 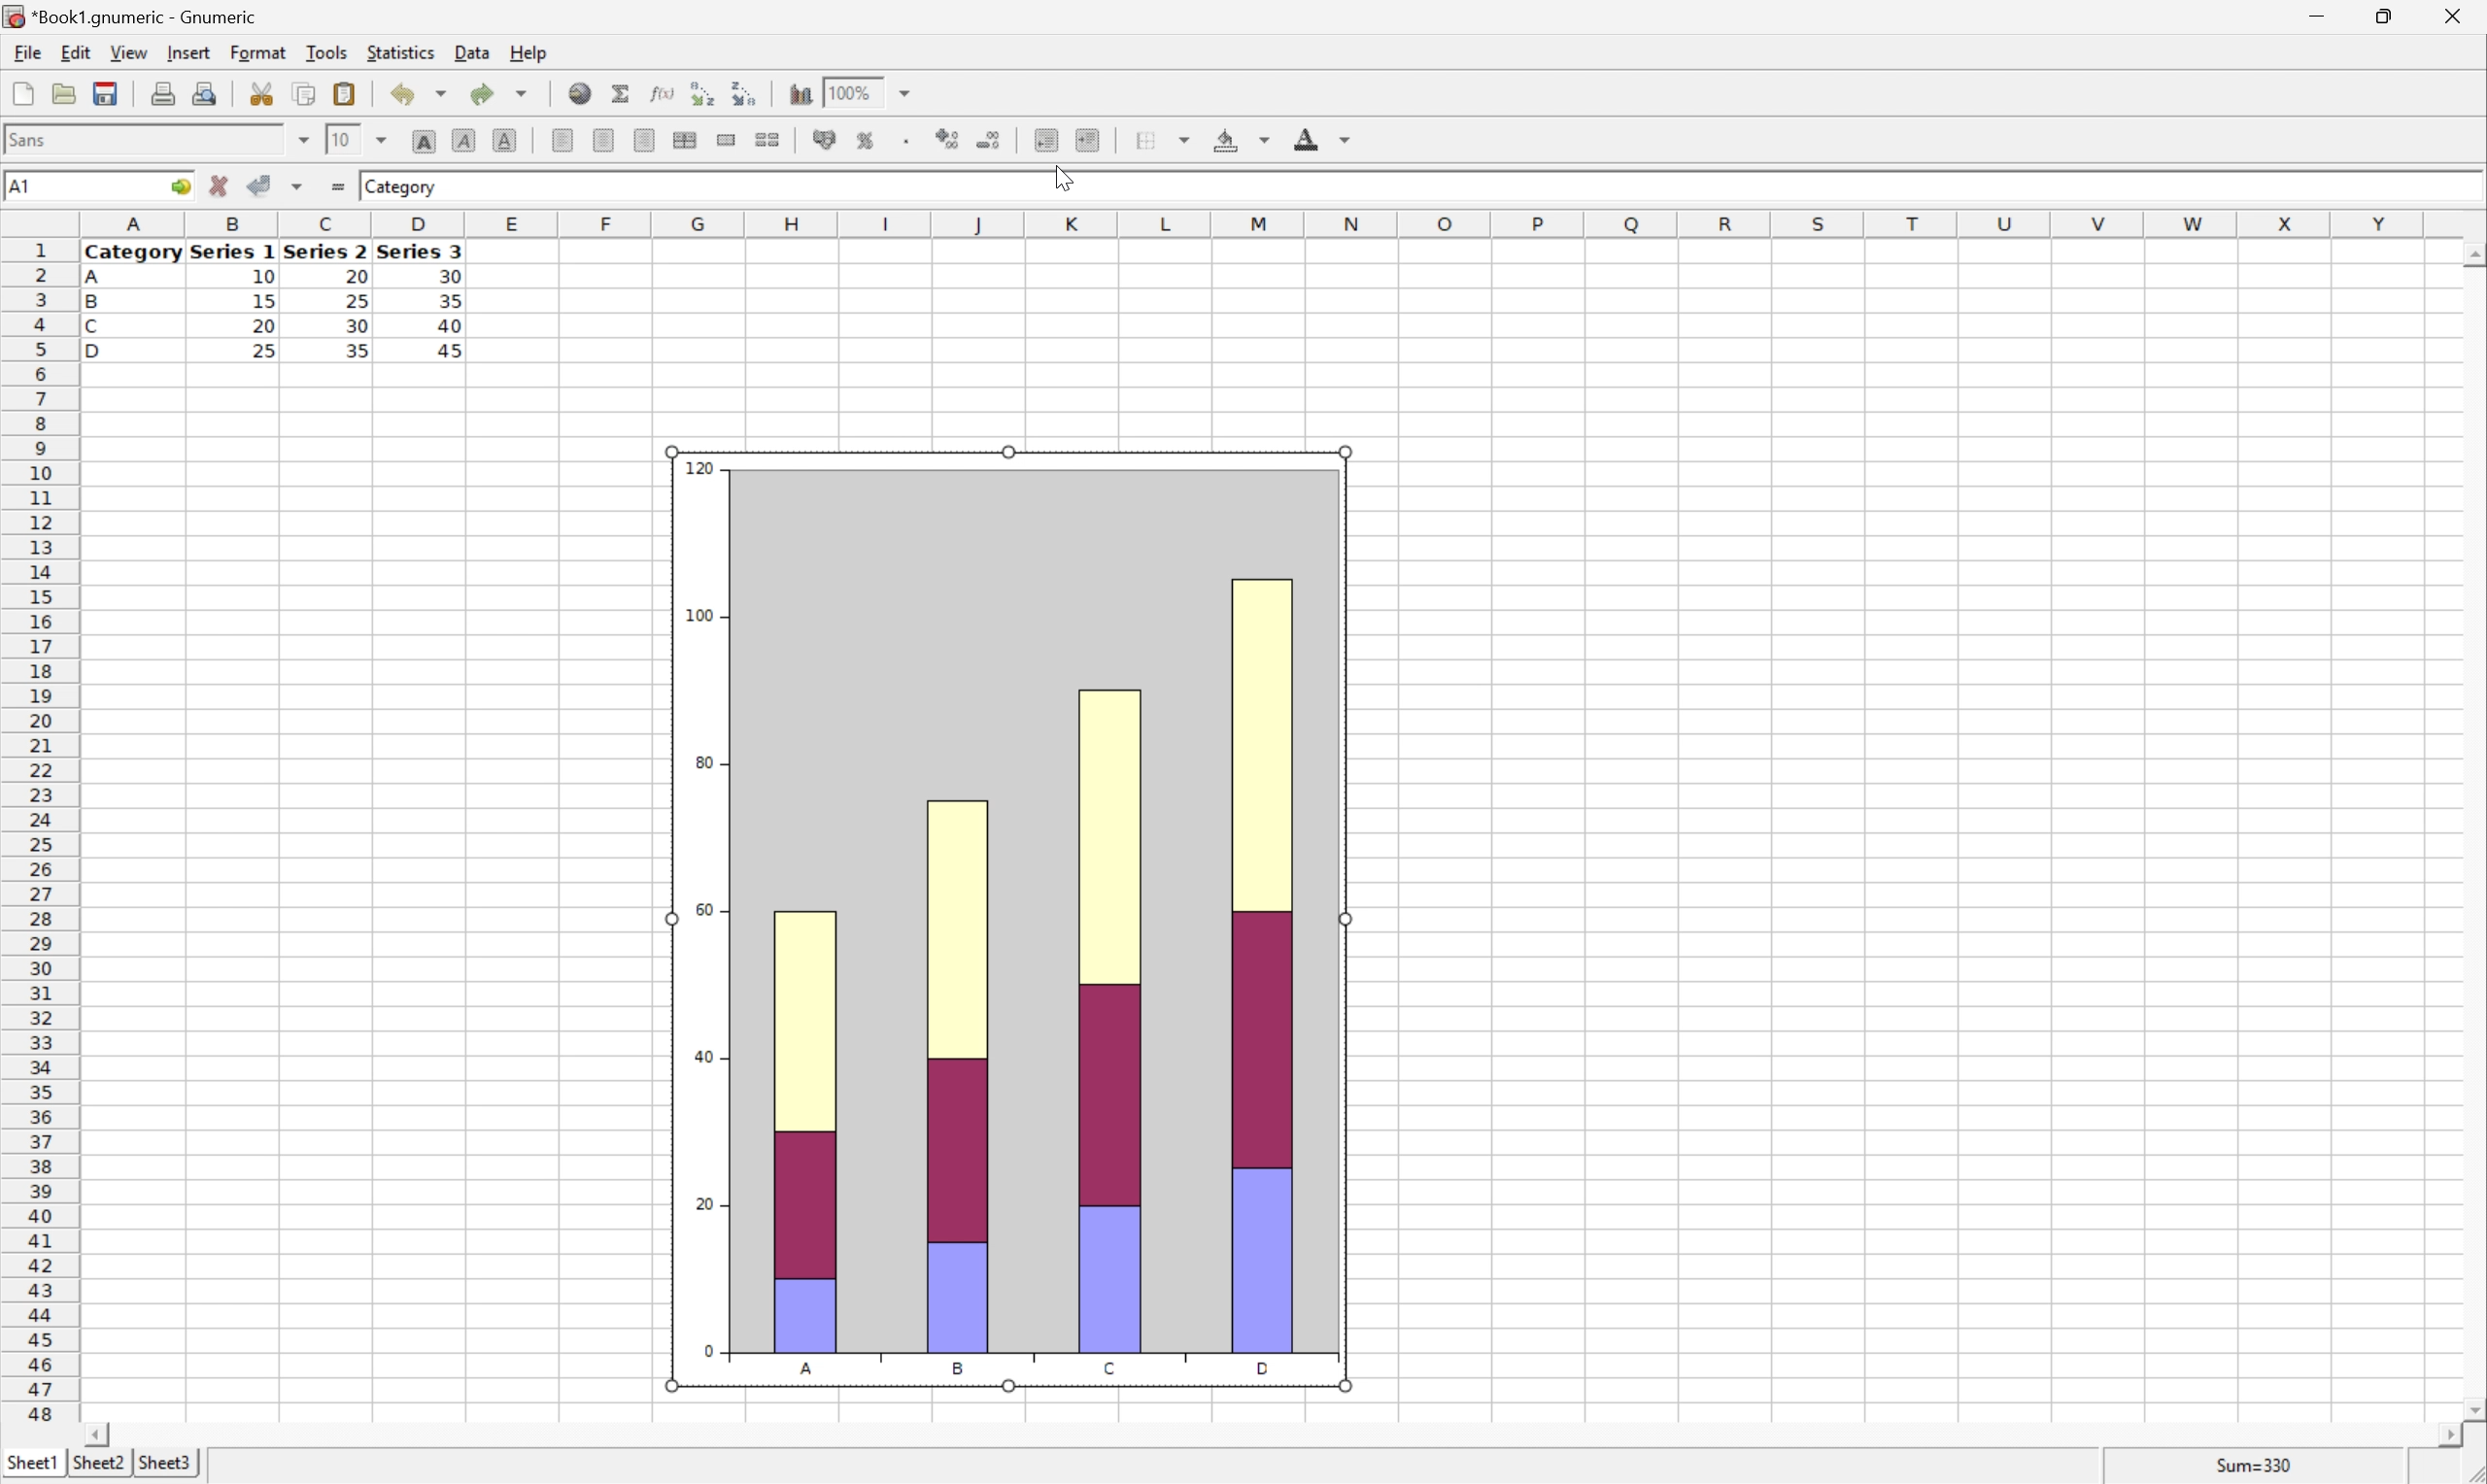 I want to click on A, so click(x=95, y=280).